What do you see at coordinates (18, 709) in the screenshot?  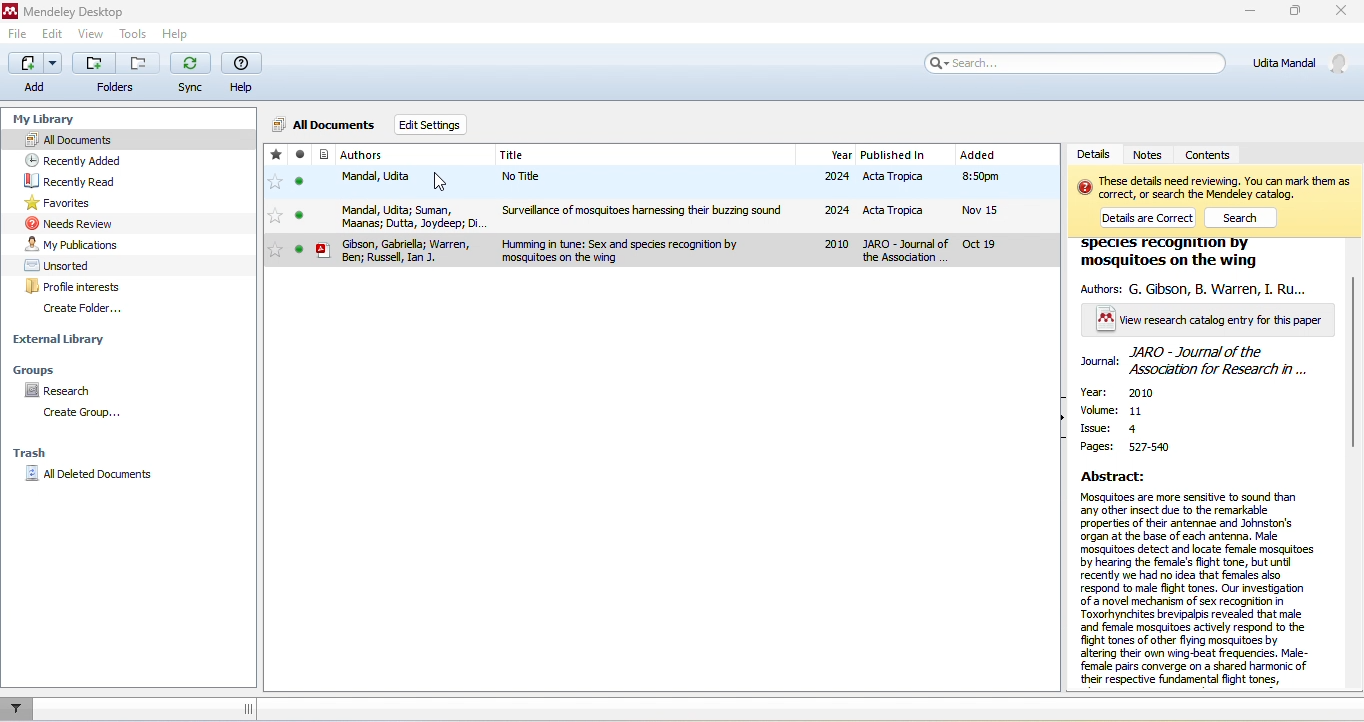 I see `filter` at bounding box center [18, 709].